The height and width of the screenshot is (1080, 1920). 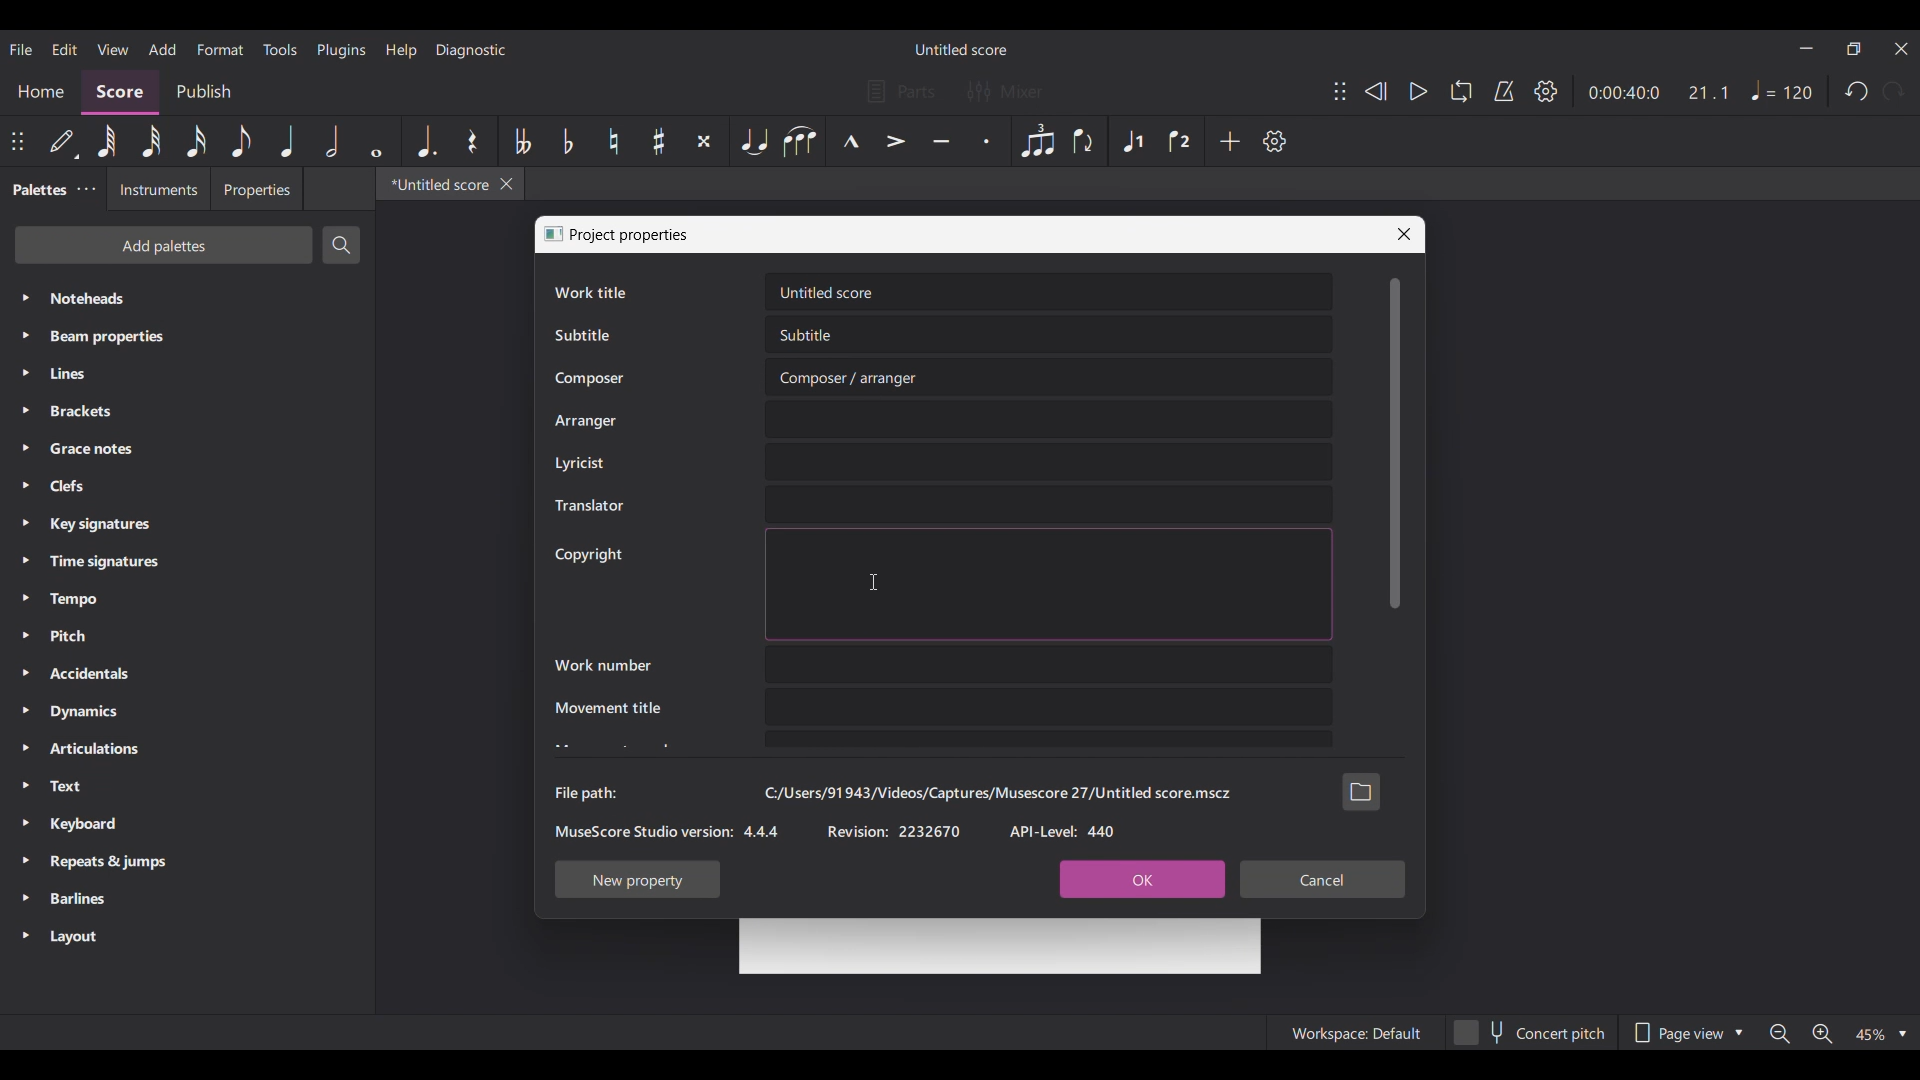 I want to click on Palettes, so click(x=37, y=189).